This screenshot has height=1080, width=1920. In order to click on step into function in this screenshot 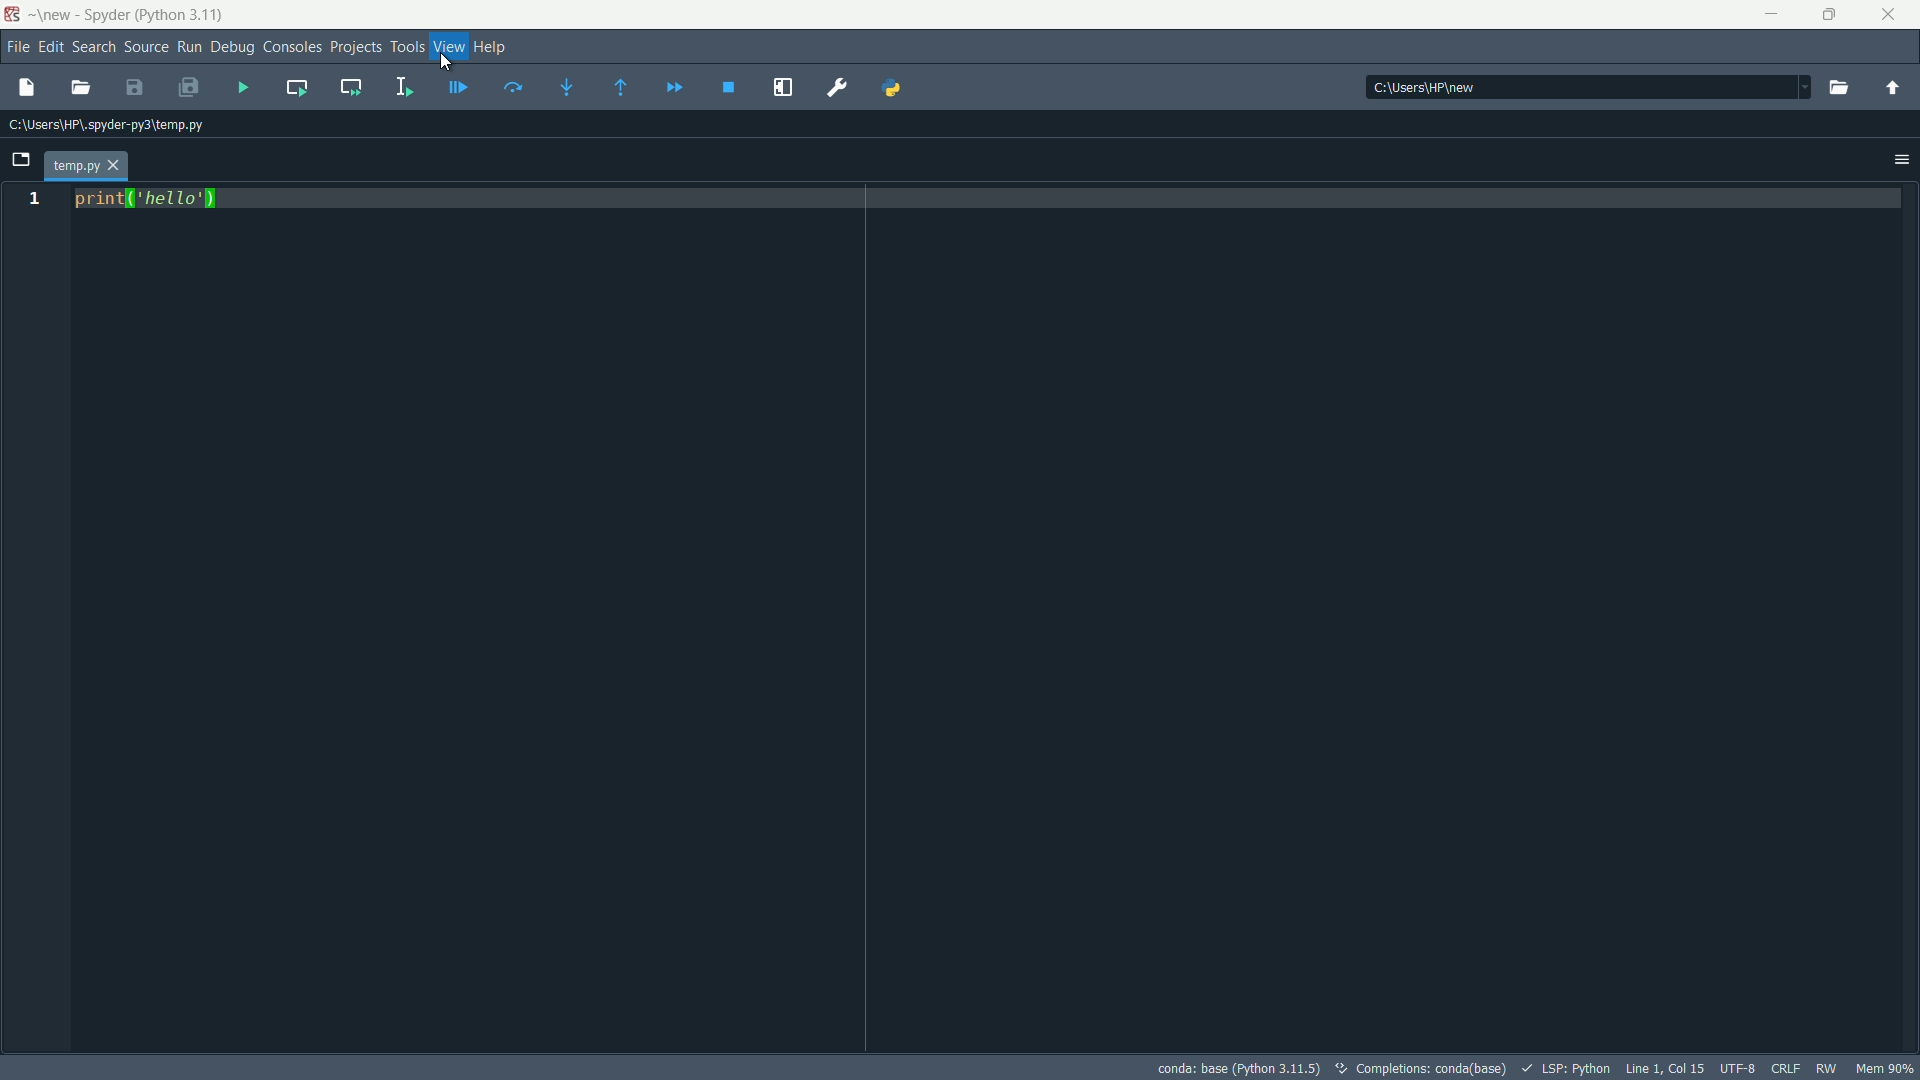, I will do `click(569, 85)`.